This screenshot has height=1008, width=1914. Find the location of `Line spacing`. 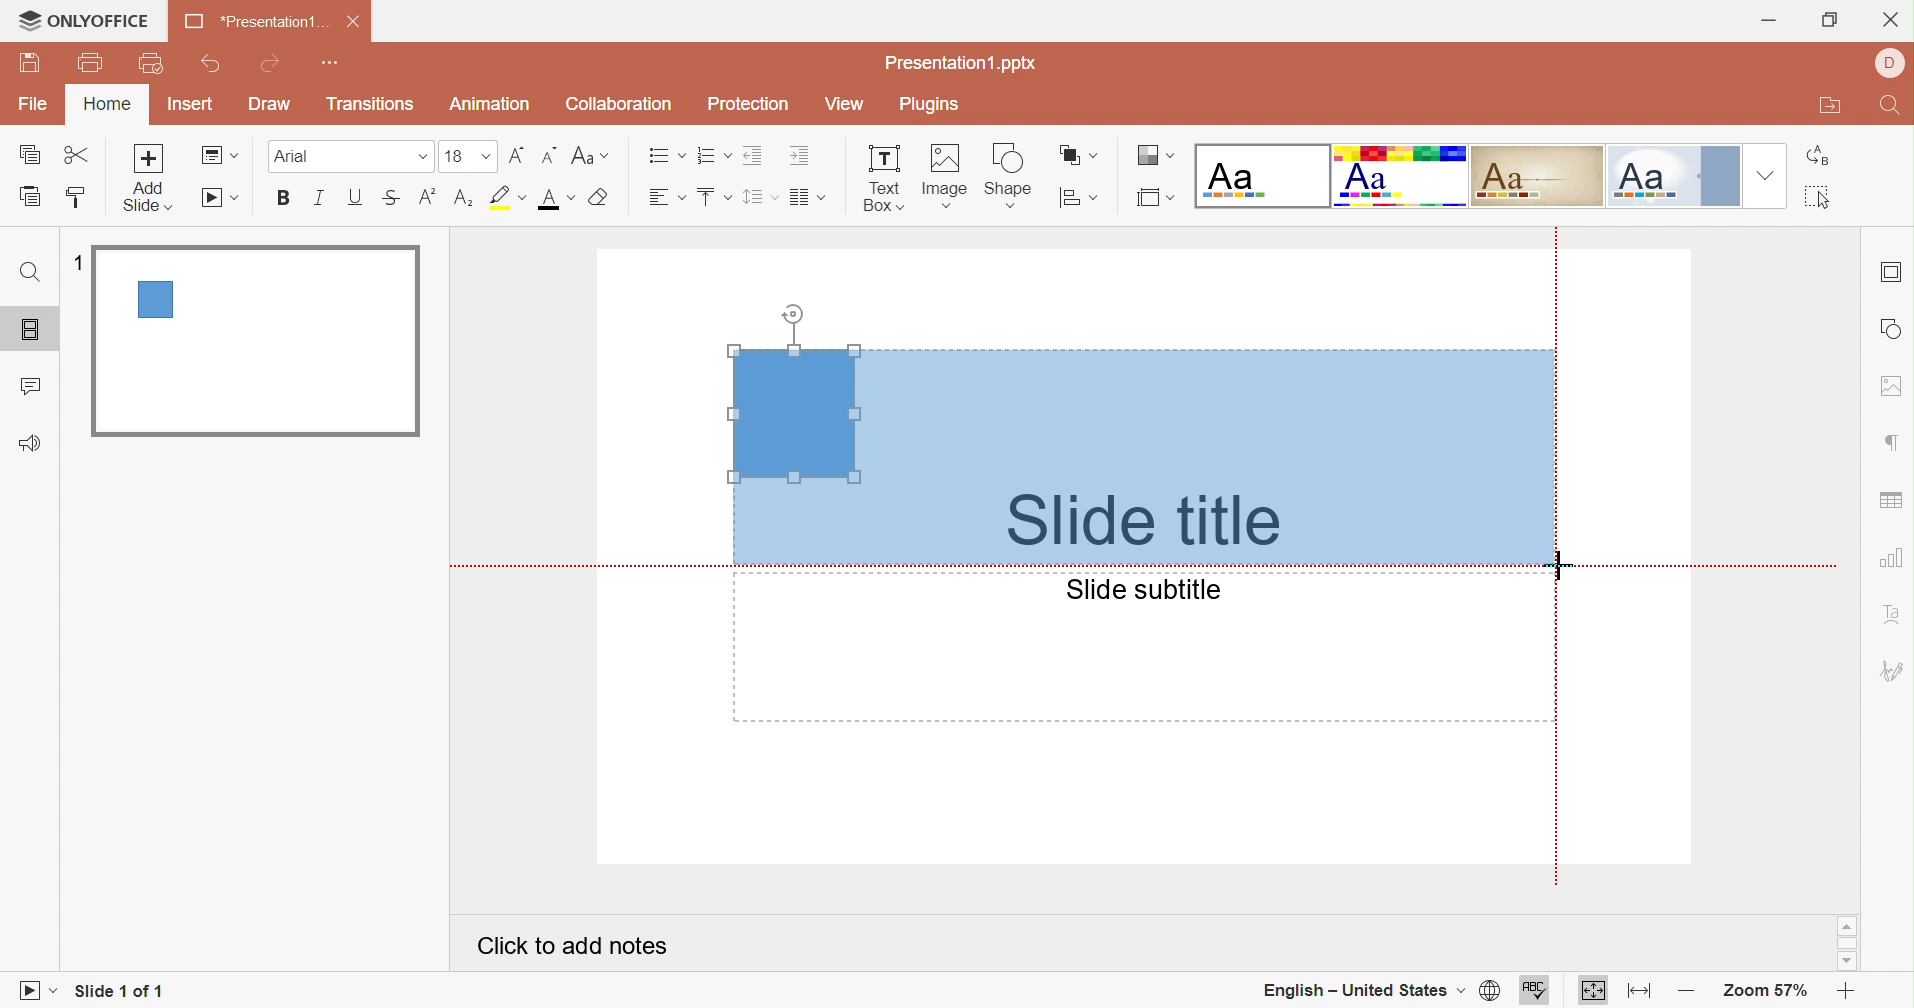

Line spacing is located at coordinates (761, 198).